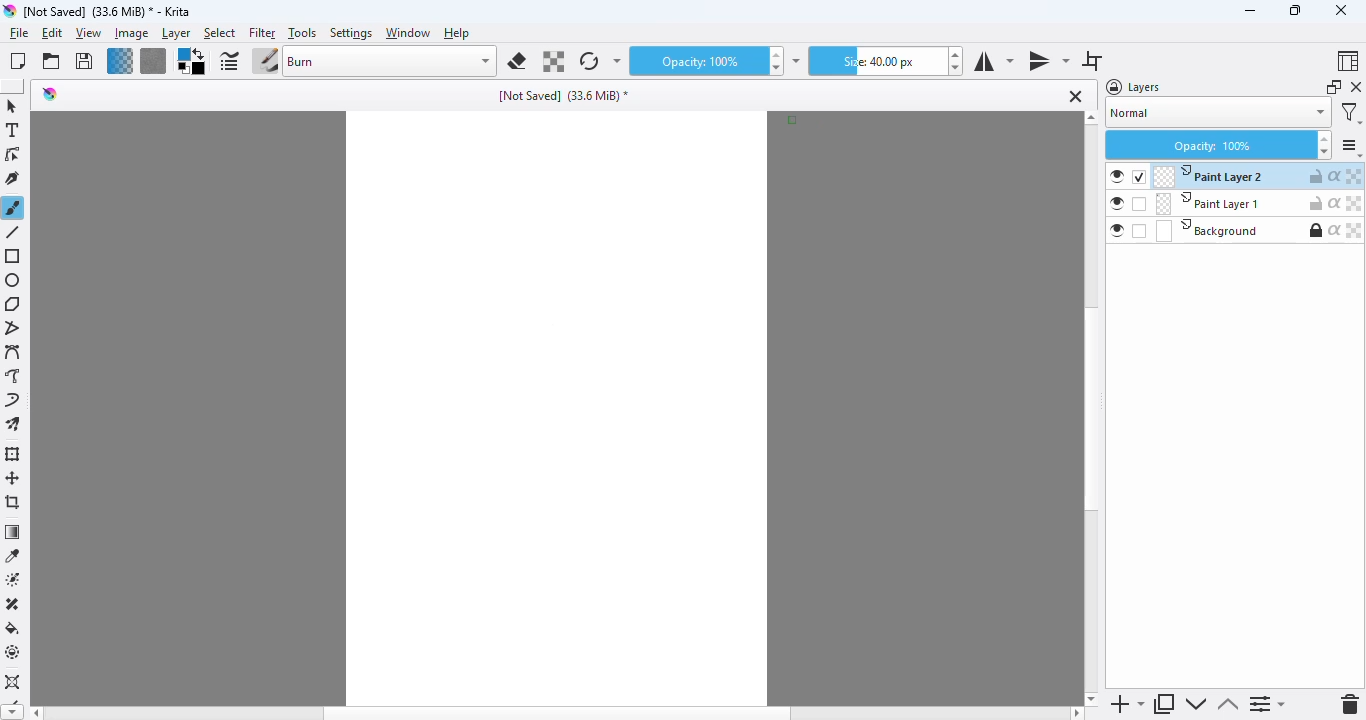 The height and width of the screenshot is (720, 1366). I want to click on logo, so click(50, 93).